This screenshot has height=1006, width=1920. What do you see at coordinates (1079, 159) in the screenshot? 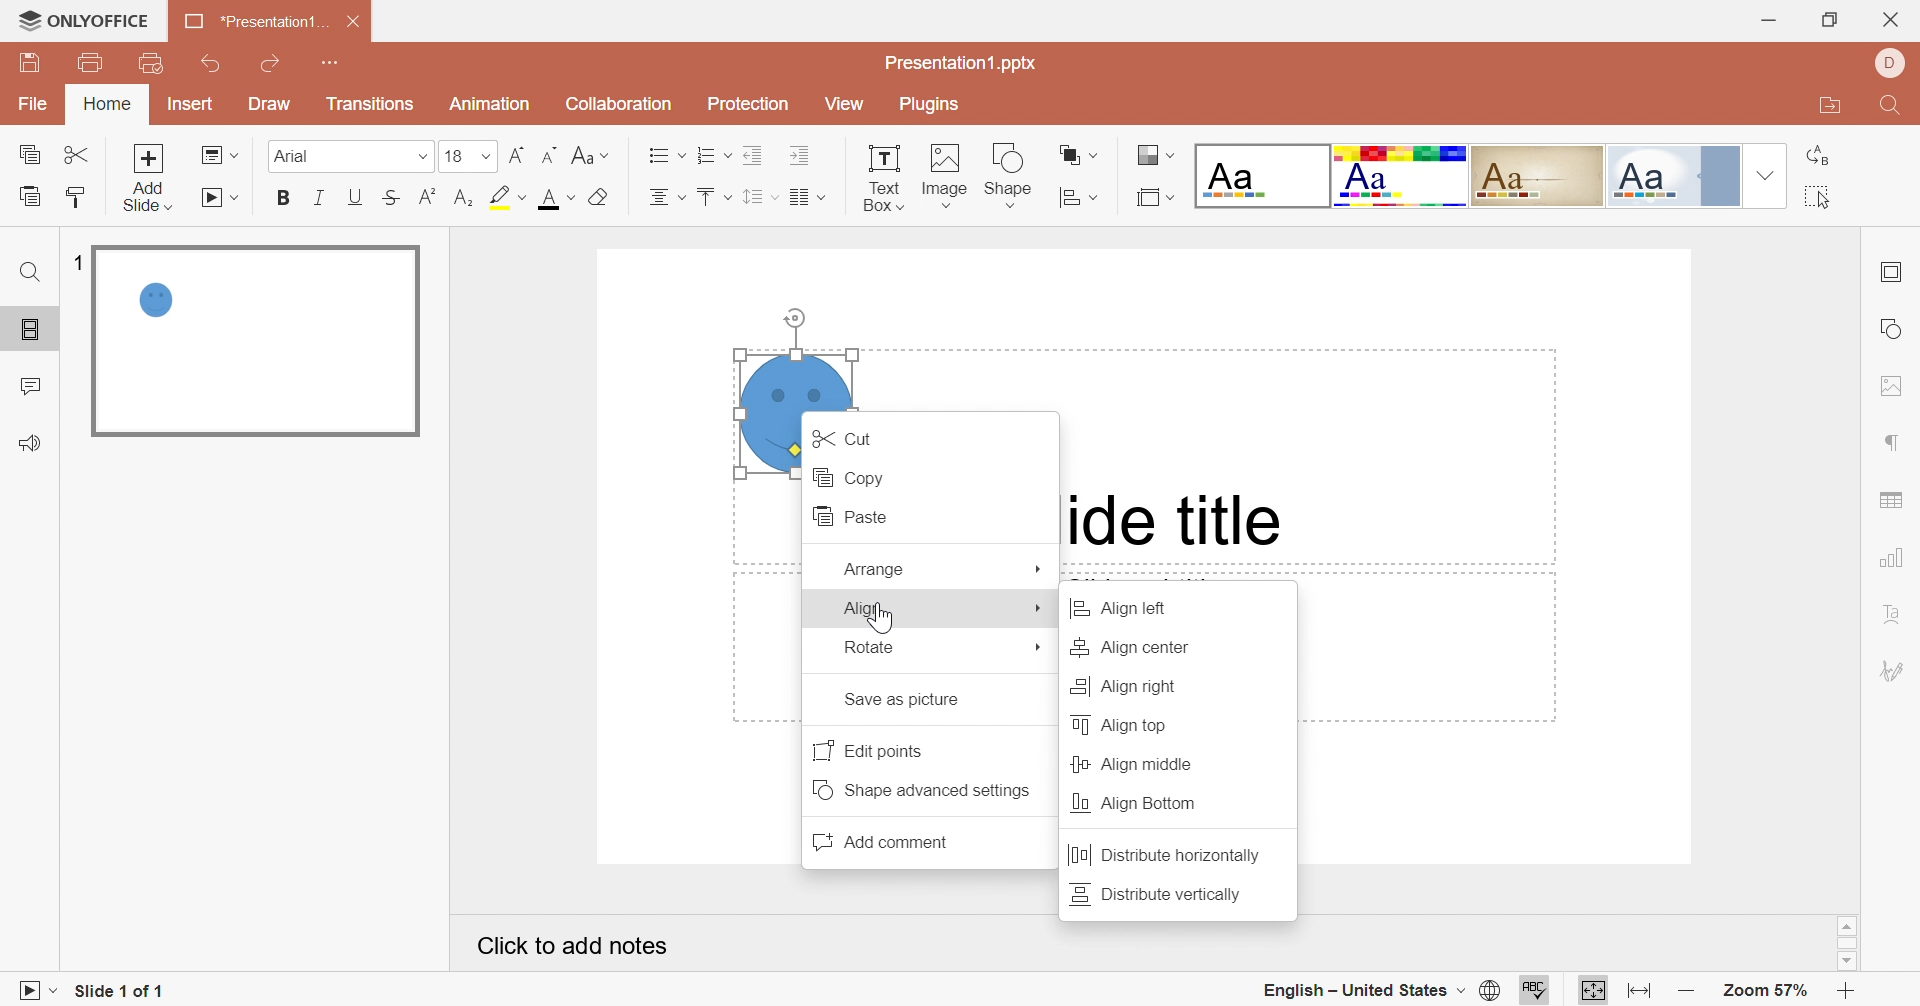
I see `Arrange shape` at bounding box center [1079, 159].